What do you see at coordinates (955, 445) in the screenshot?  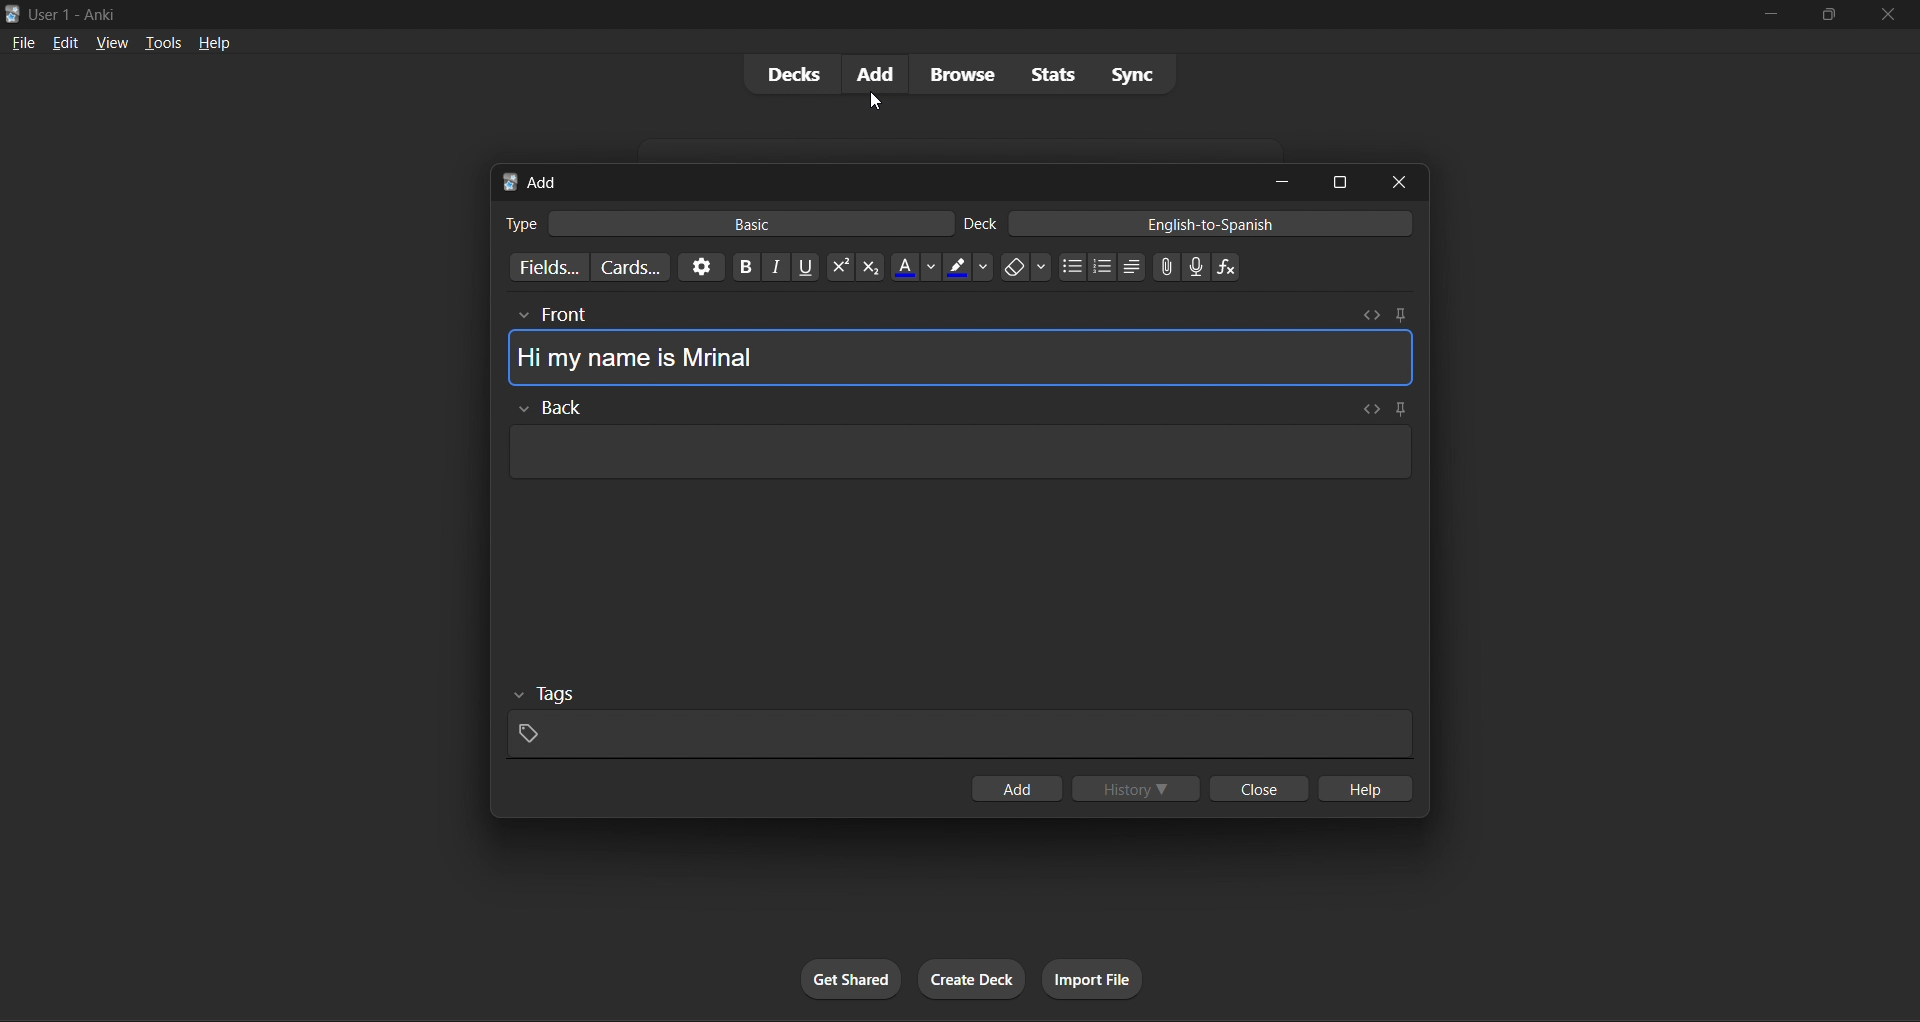 I see `card back text box` at bounding box center [955, 445].